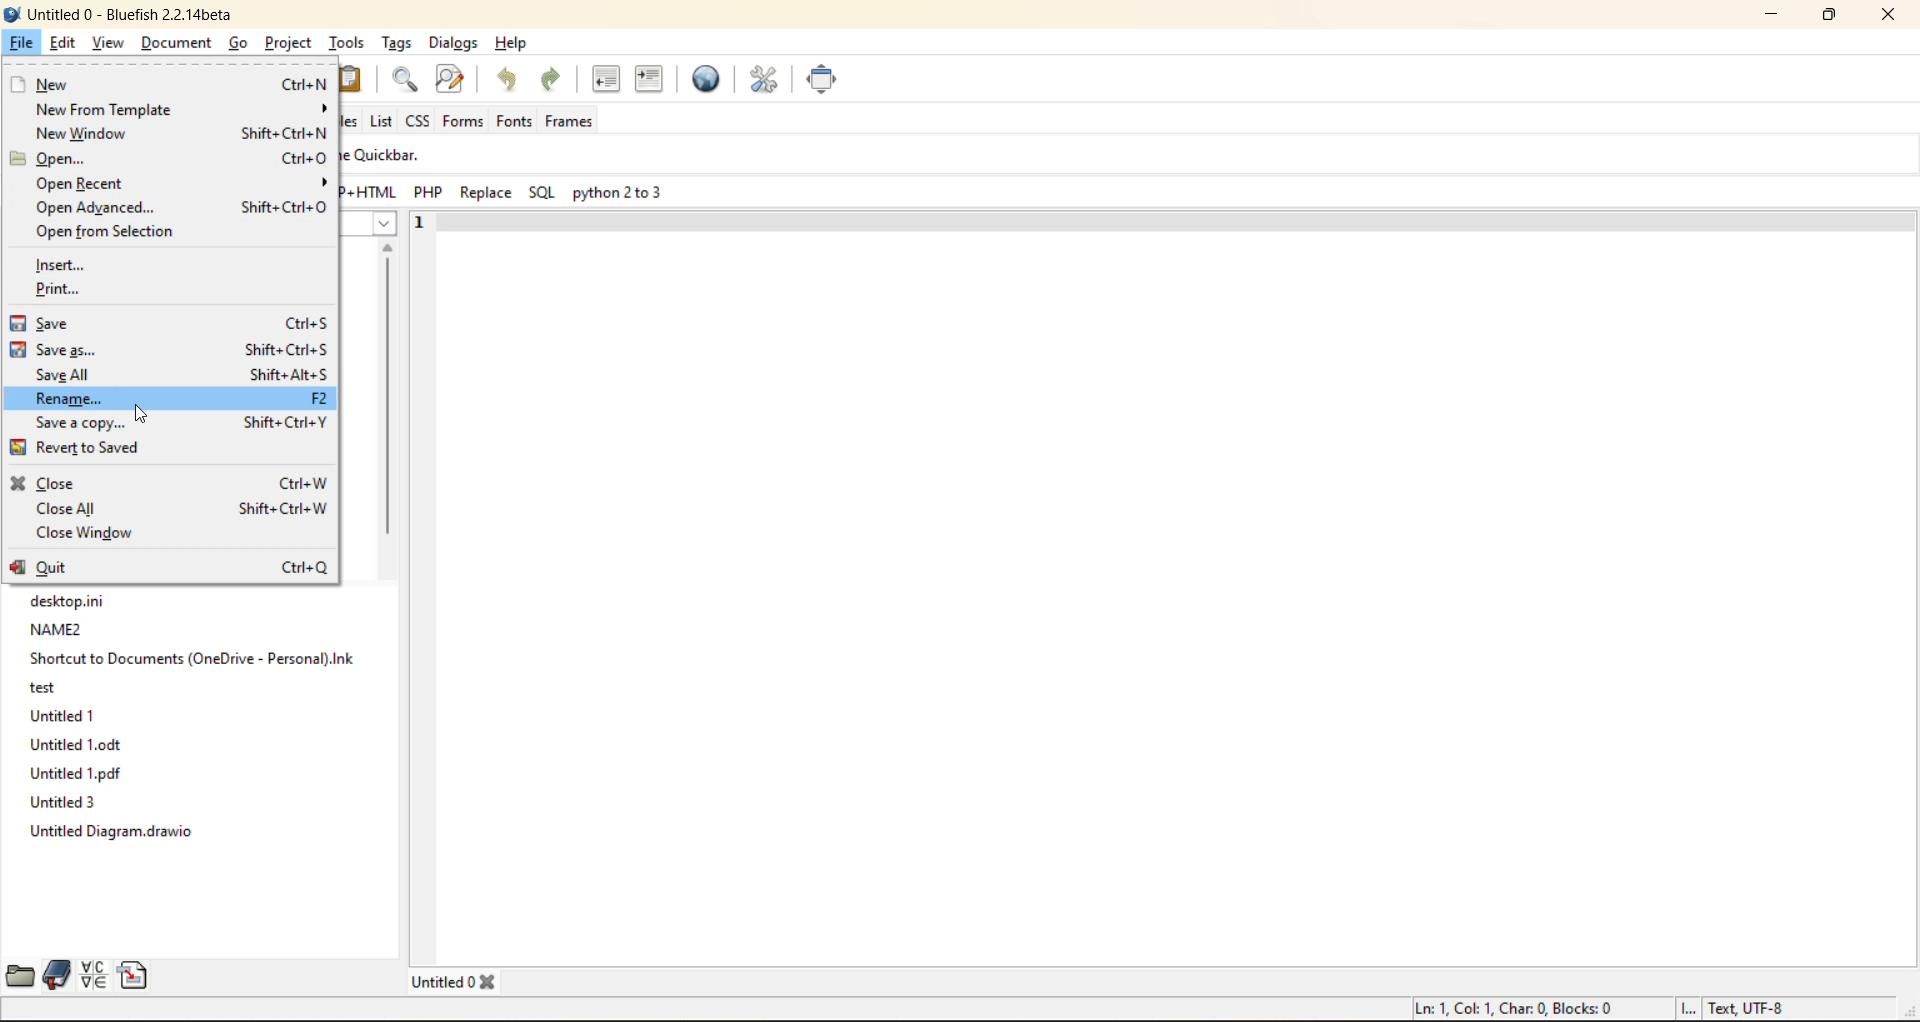 The height and width of the screenshot is (1022, 1920). Describe the element at coordinates (1892, 14) in the screenshot. I see `close` at that location.